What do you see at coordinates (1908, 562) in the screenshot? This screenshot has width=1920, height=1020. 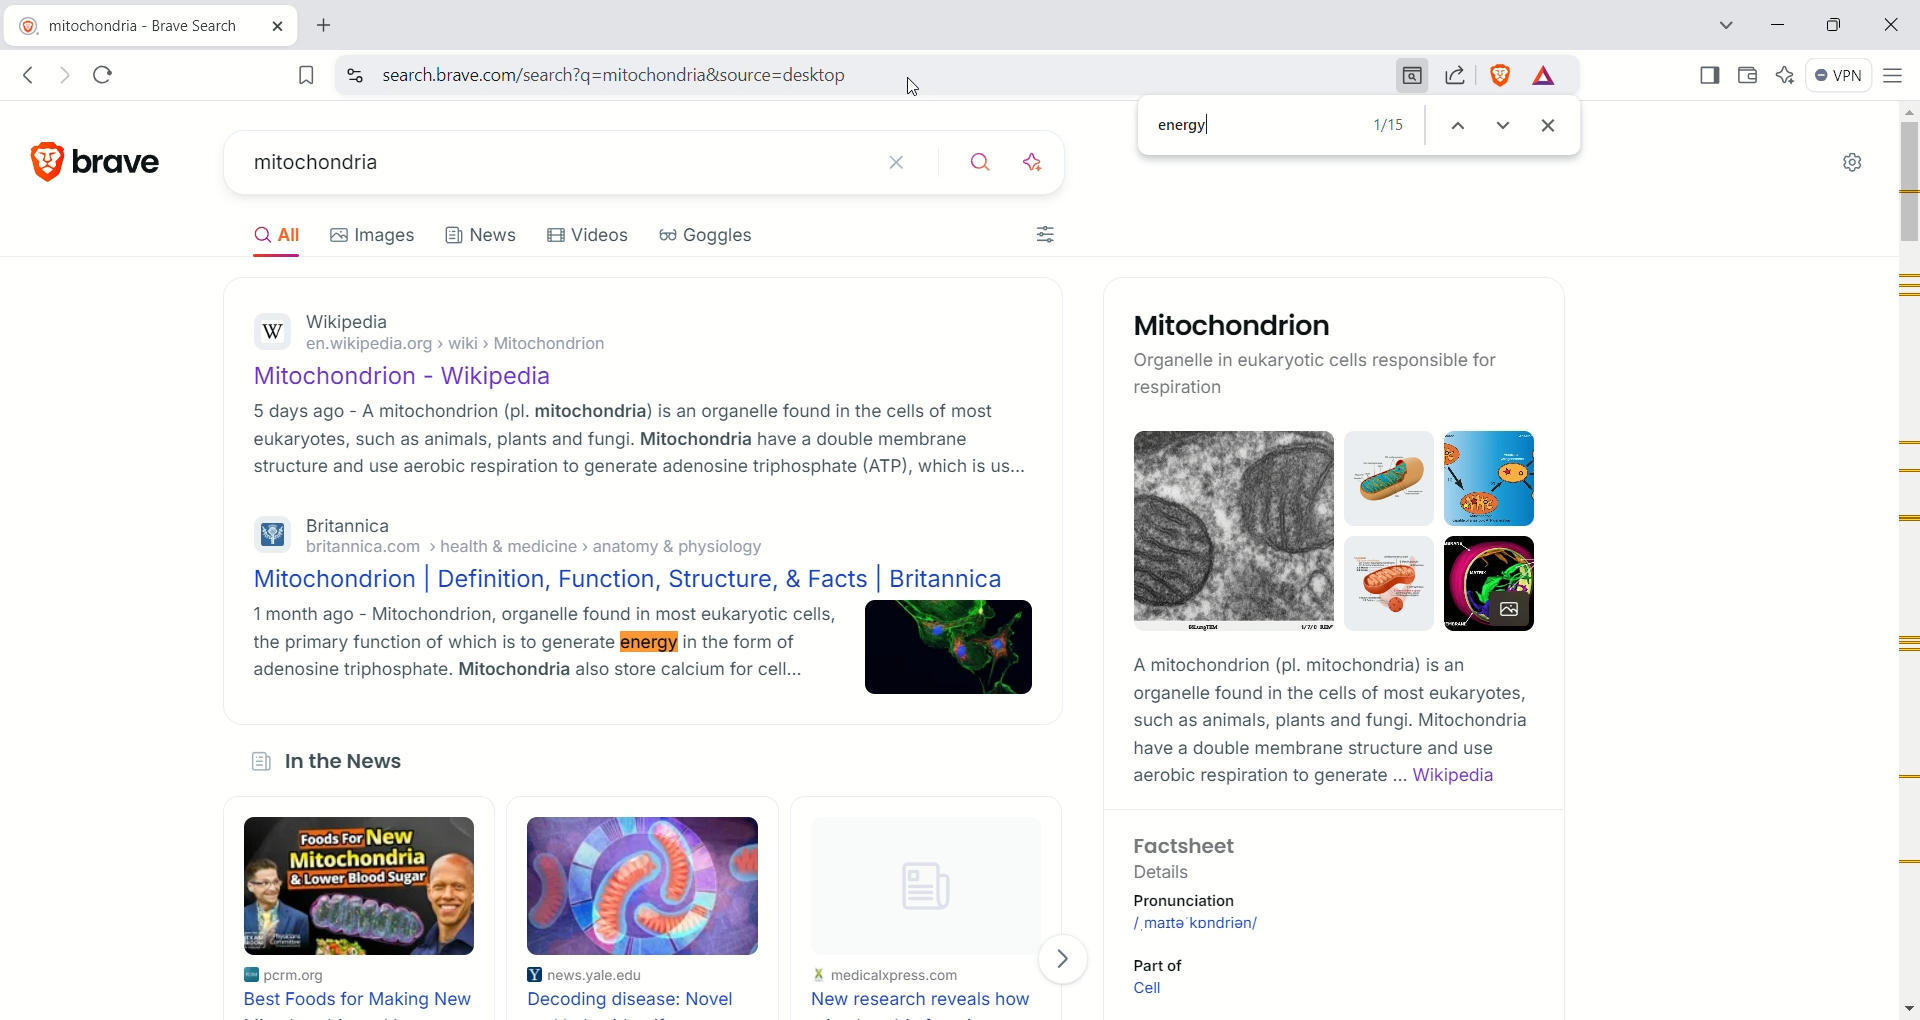 I see `vertical scroll bar` at bounding box center [1908, 562].